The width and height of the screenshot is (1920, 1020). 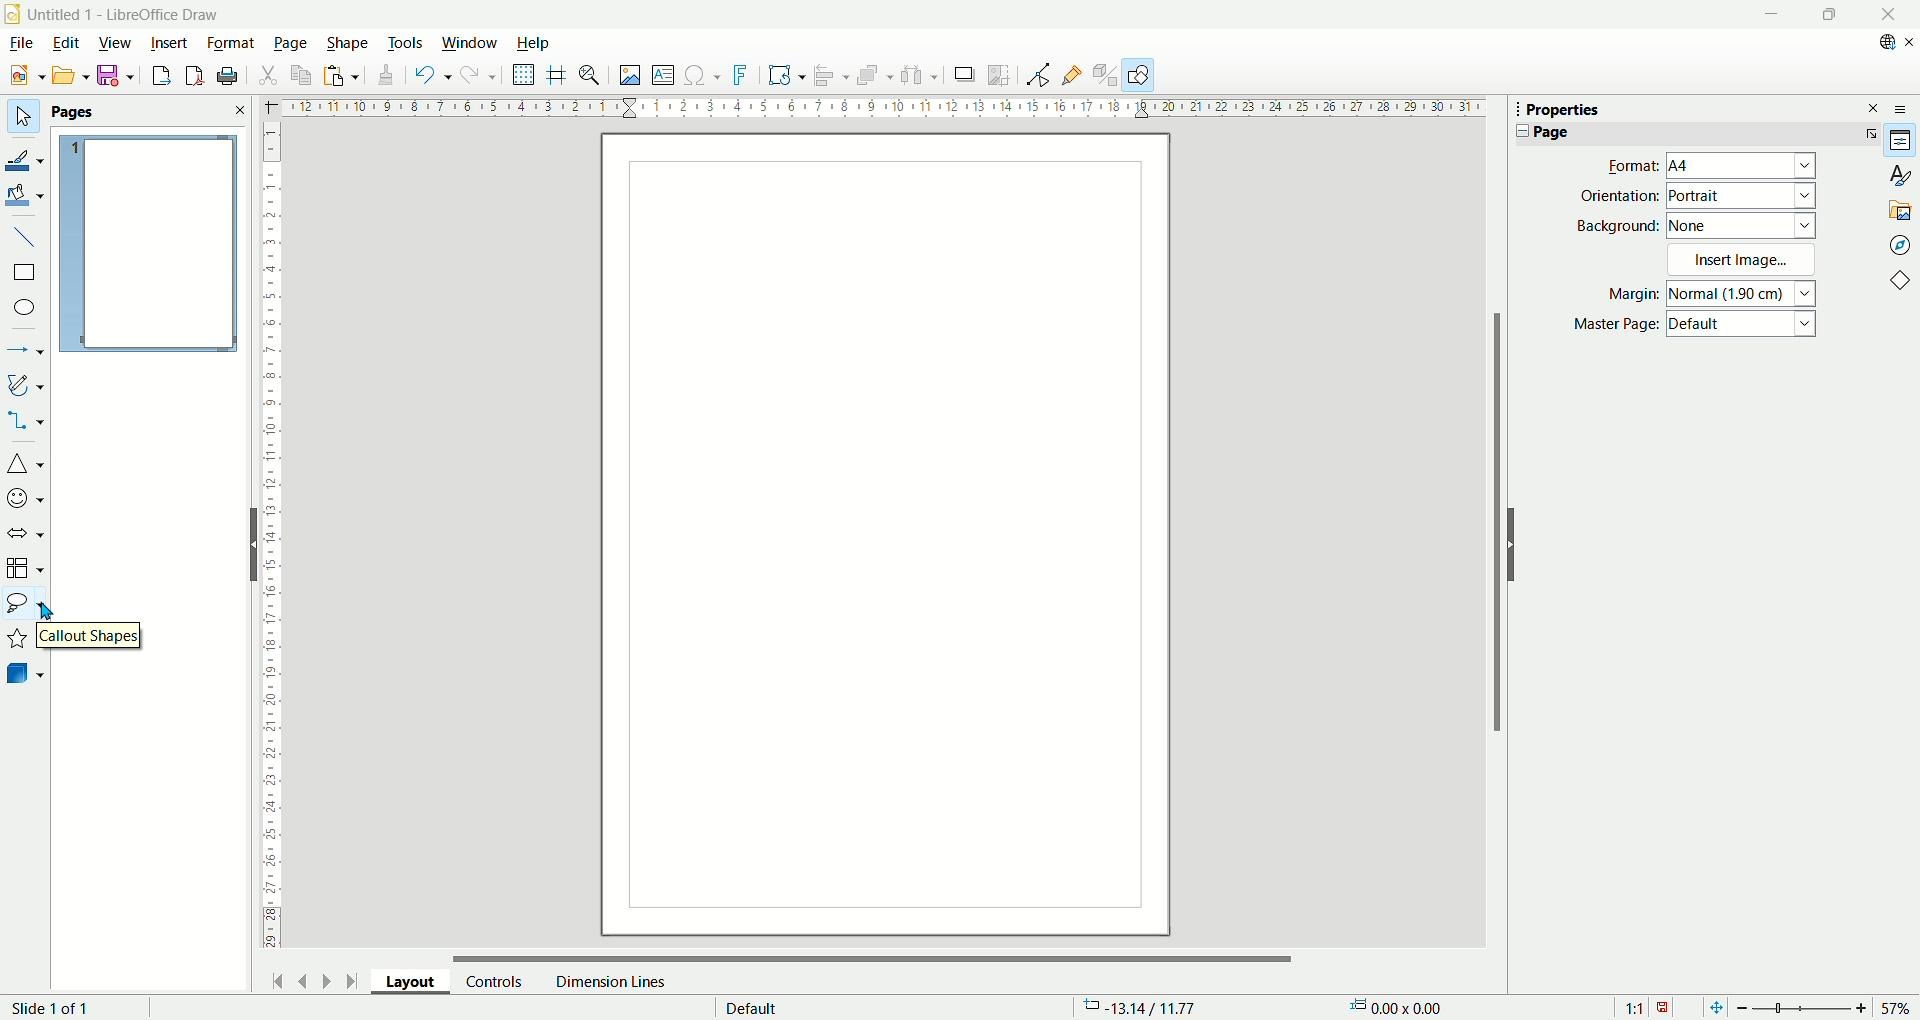 What do you see at coordinates (192, 76) in the screenshot?
I see `export as PDF` at bounding box center [192, 76].